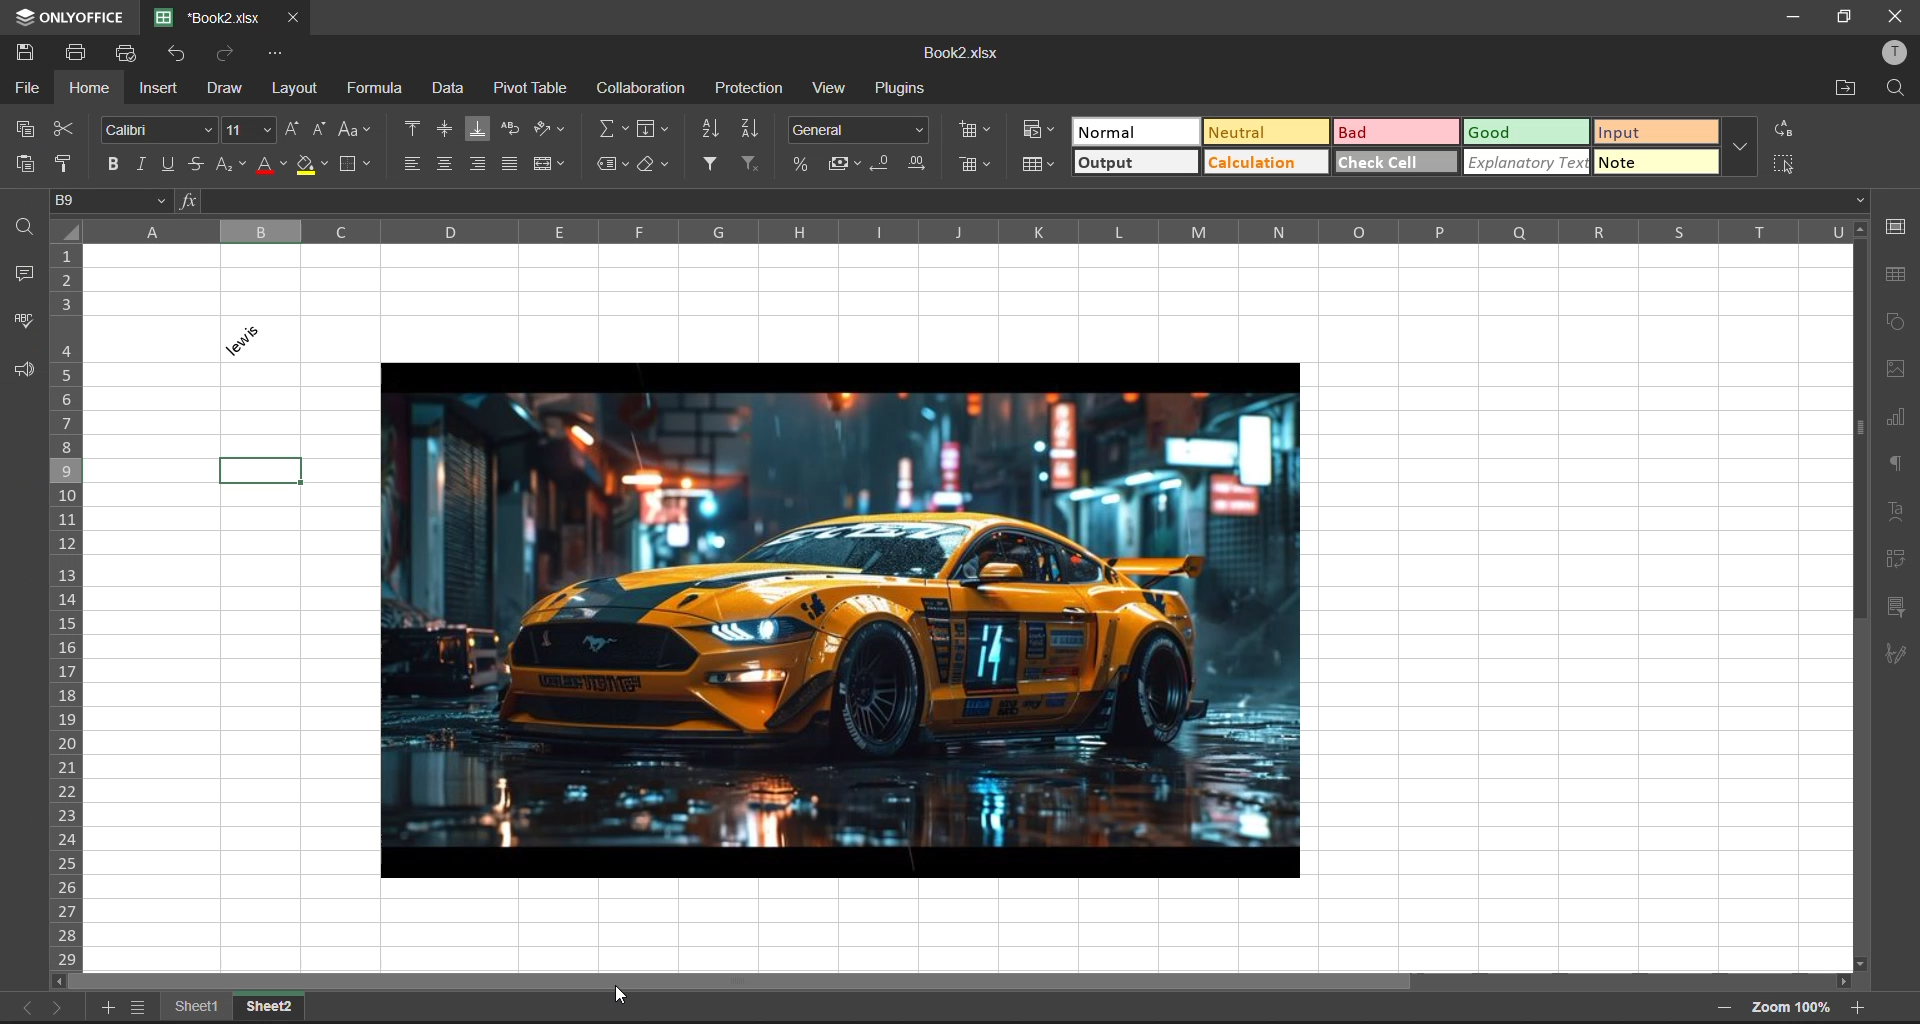 Image resolution: width=1920 pixels, height=1024 pixels. What do you see at coordinates (1890, 55) in the screenshot?
I see `profile` at bounding box center [1890, 55].